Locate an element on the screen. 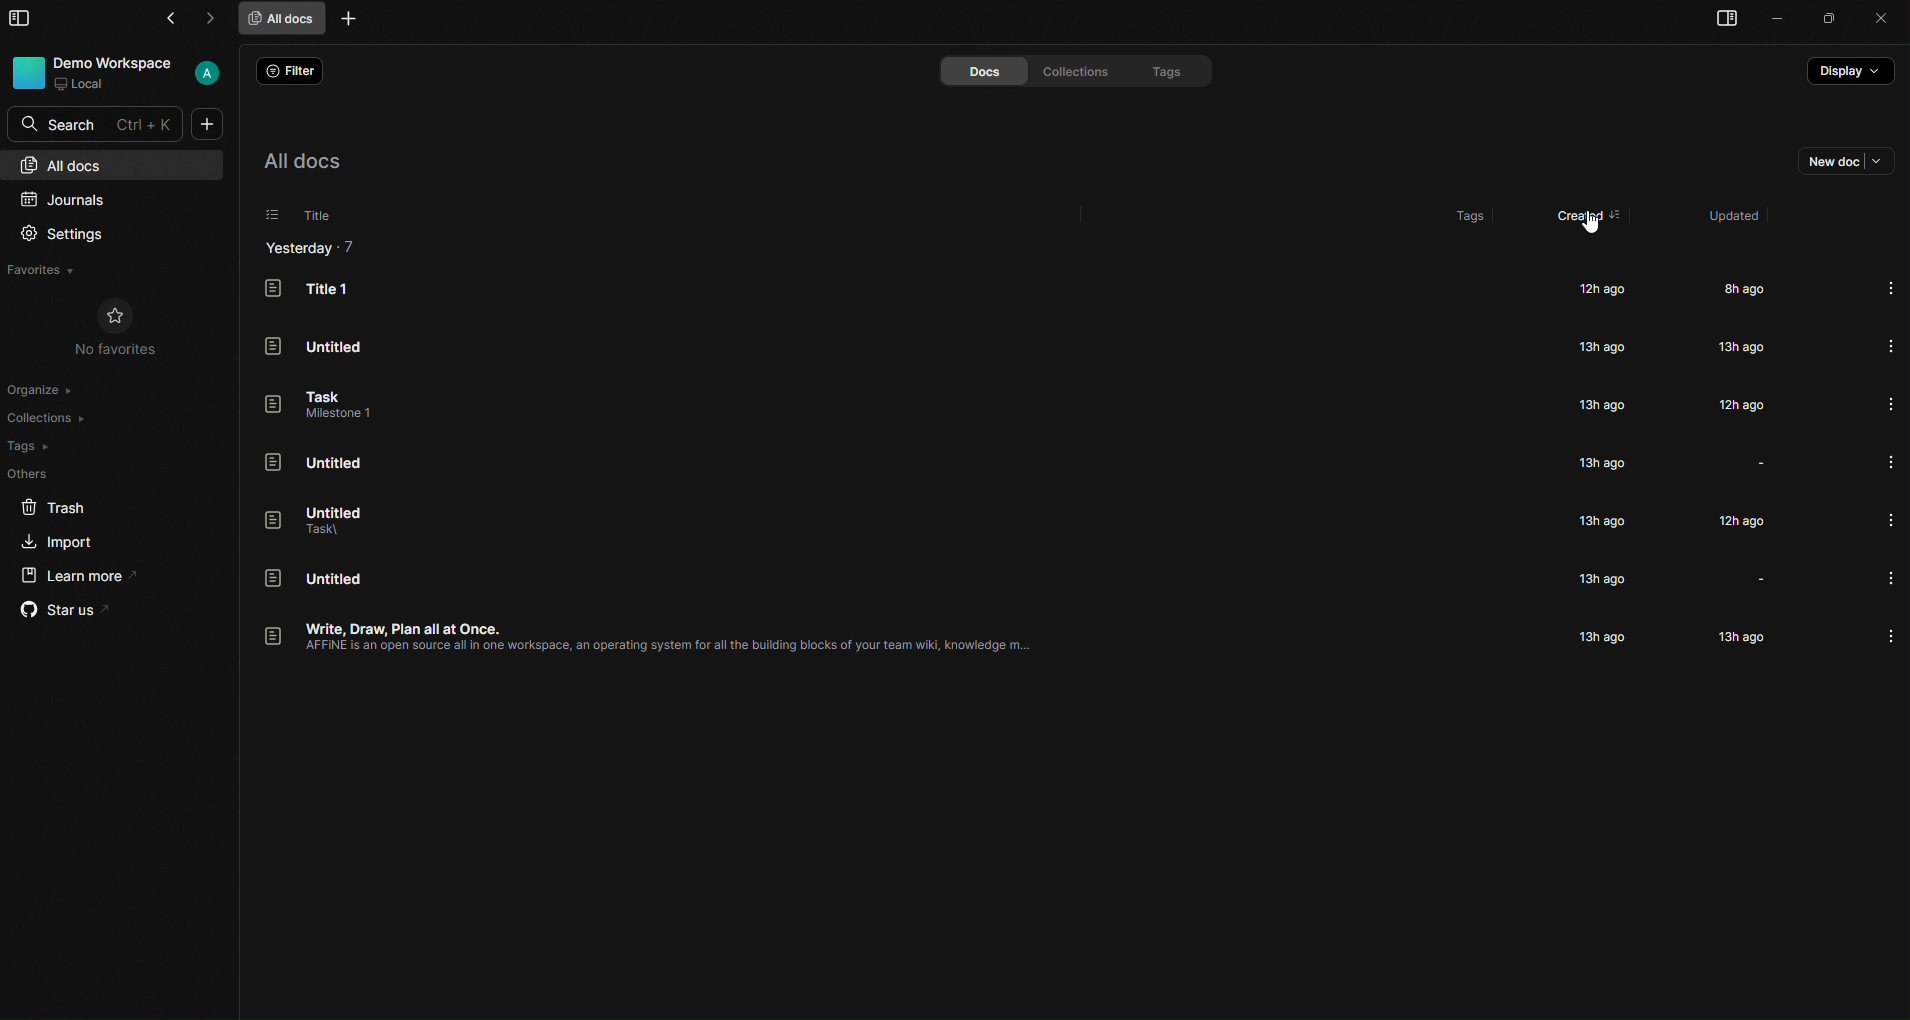   more info is located at coordinates (1895, 288).